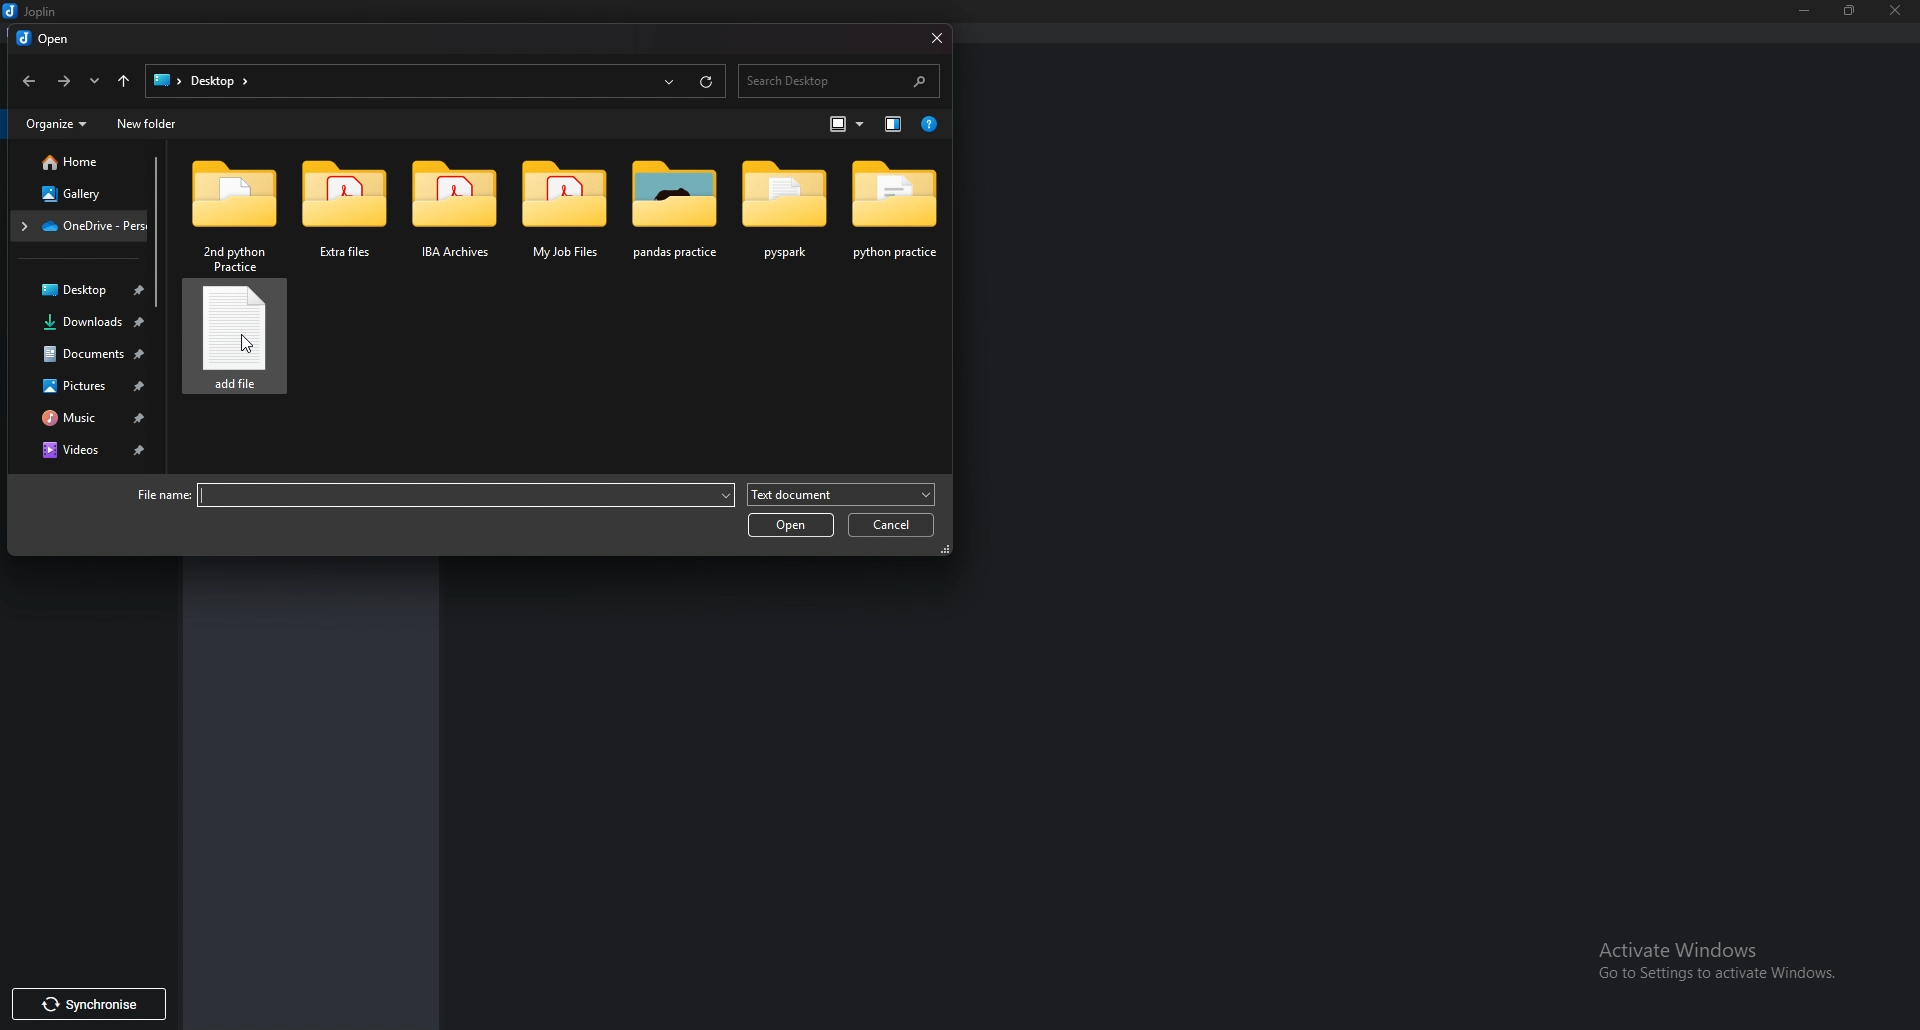  What do you see at coordinates (101, 1002) in the screenshot?
I see `synchronise` at bounding box center [101, 1002].